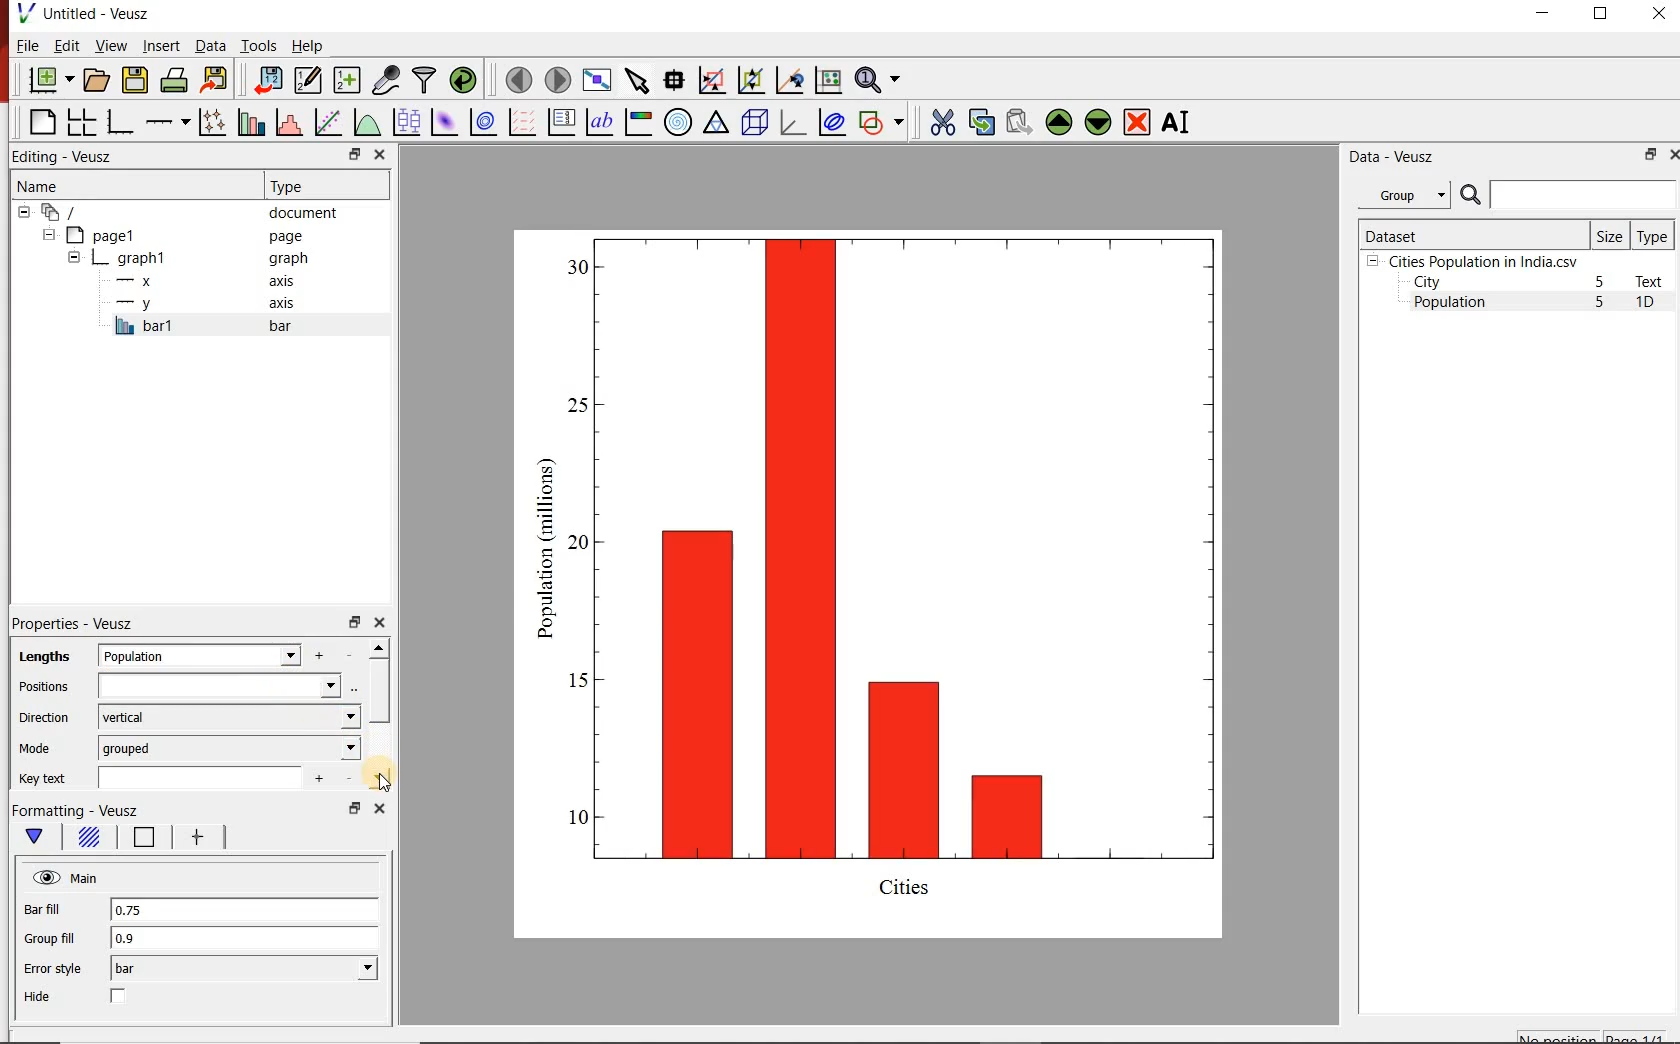 The width and height of the screenshot is (1680, 1044). Describe the element at coordinates (38, 837) in the screenshot. I see `Main formatting` at that location.